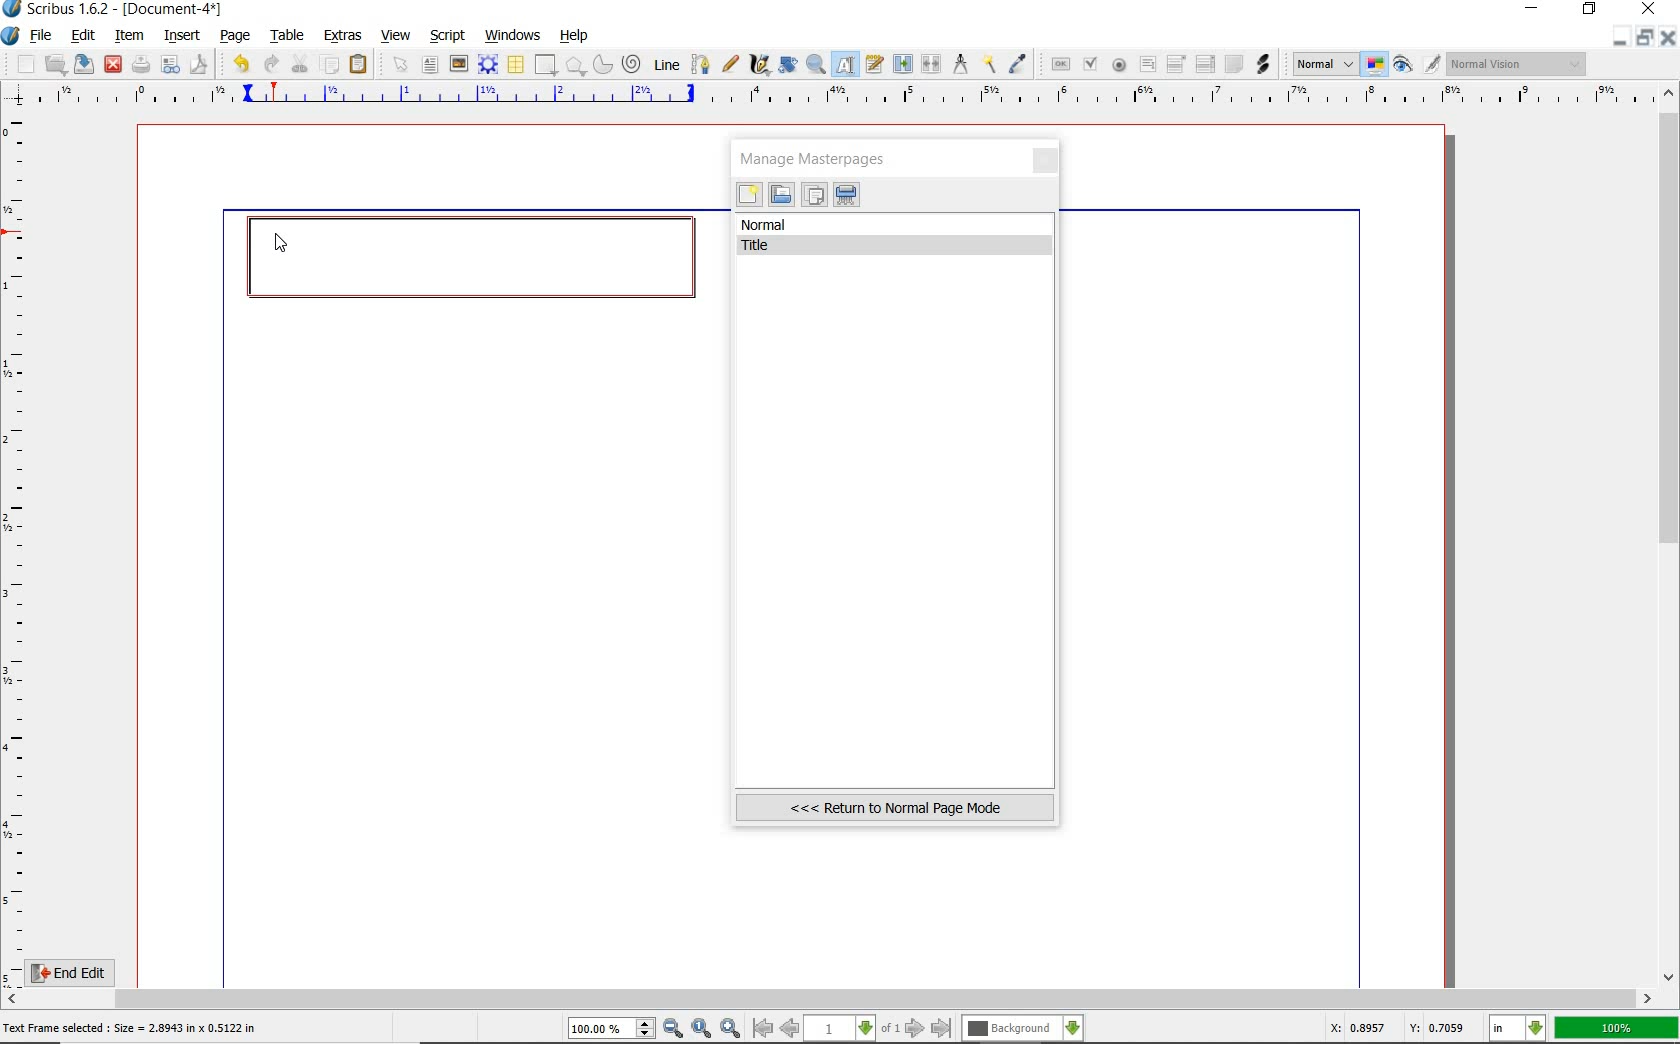 This screenshot has height=1044, width=1680. What do you see at coordinates (397, 64) in the screenshot?
I see `select` at bounding box center [397, 64].